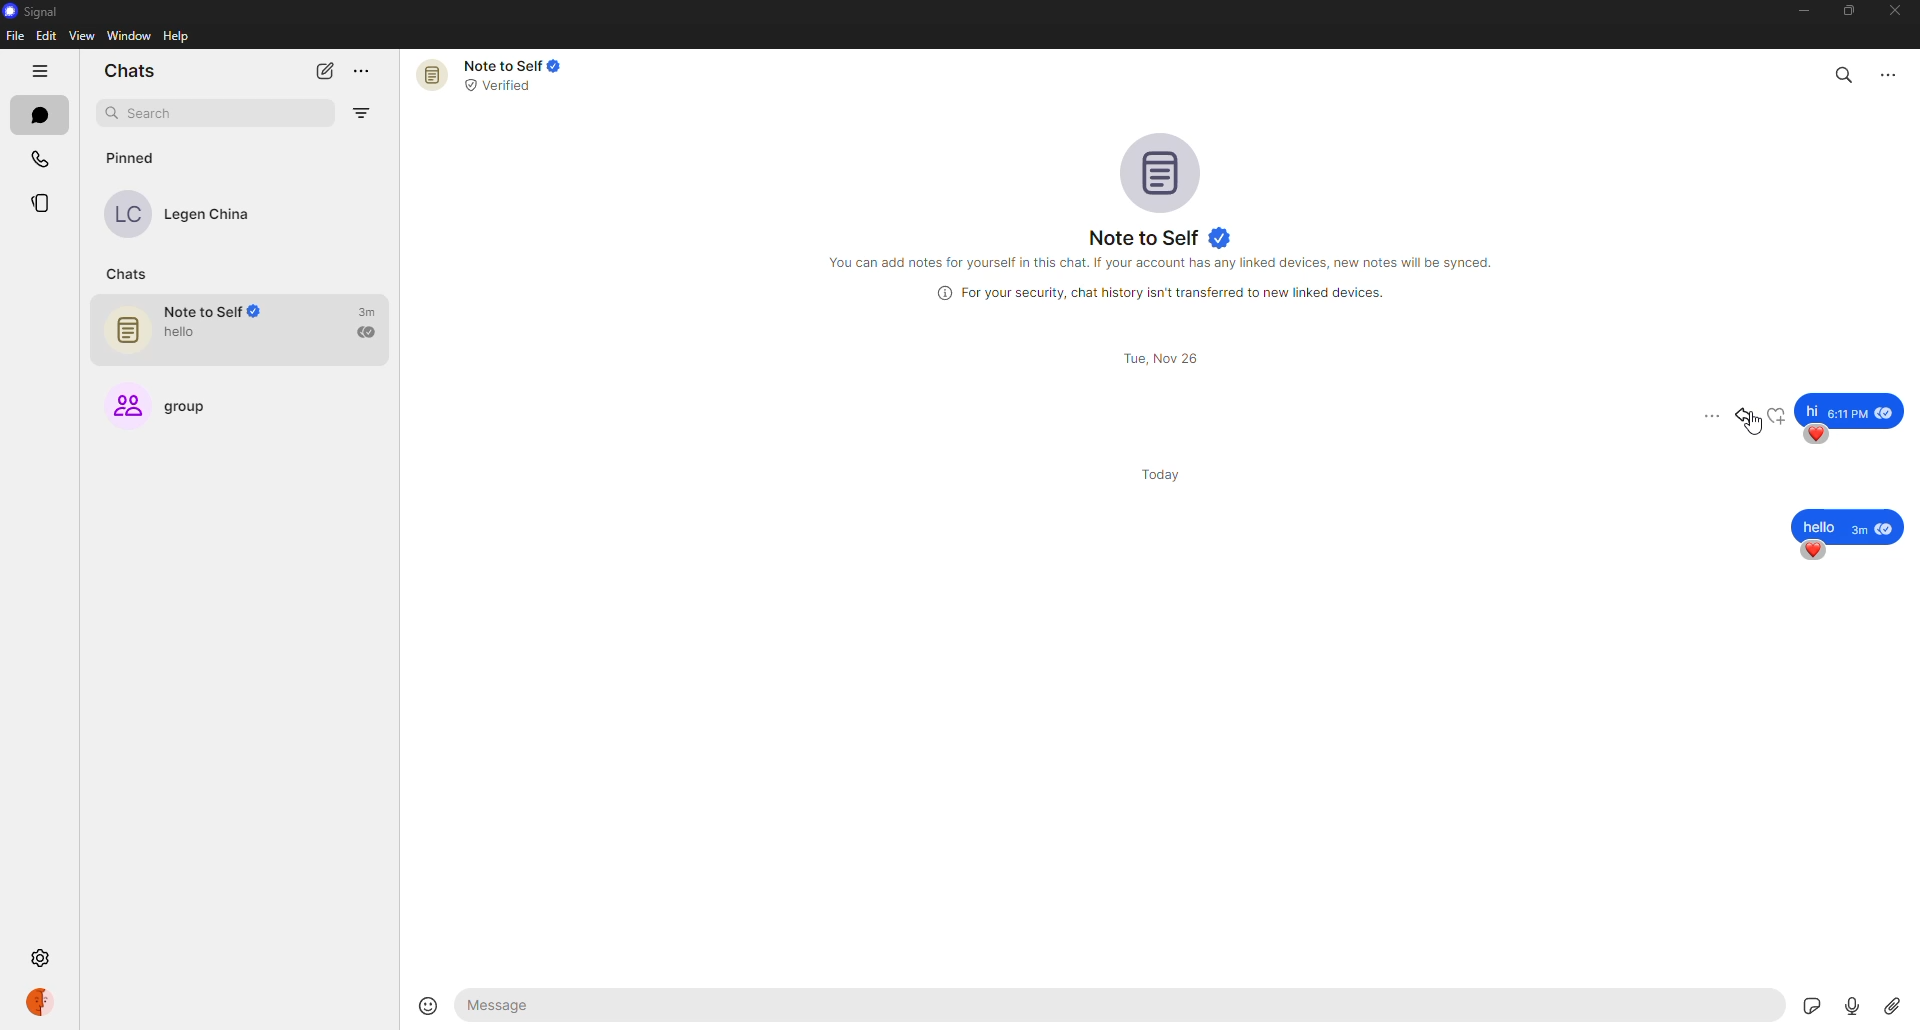 The image size is (1920, 1030). I want to click on help, so click(175, 37).